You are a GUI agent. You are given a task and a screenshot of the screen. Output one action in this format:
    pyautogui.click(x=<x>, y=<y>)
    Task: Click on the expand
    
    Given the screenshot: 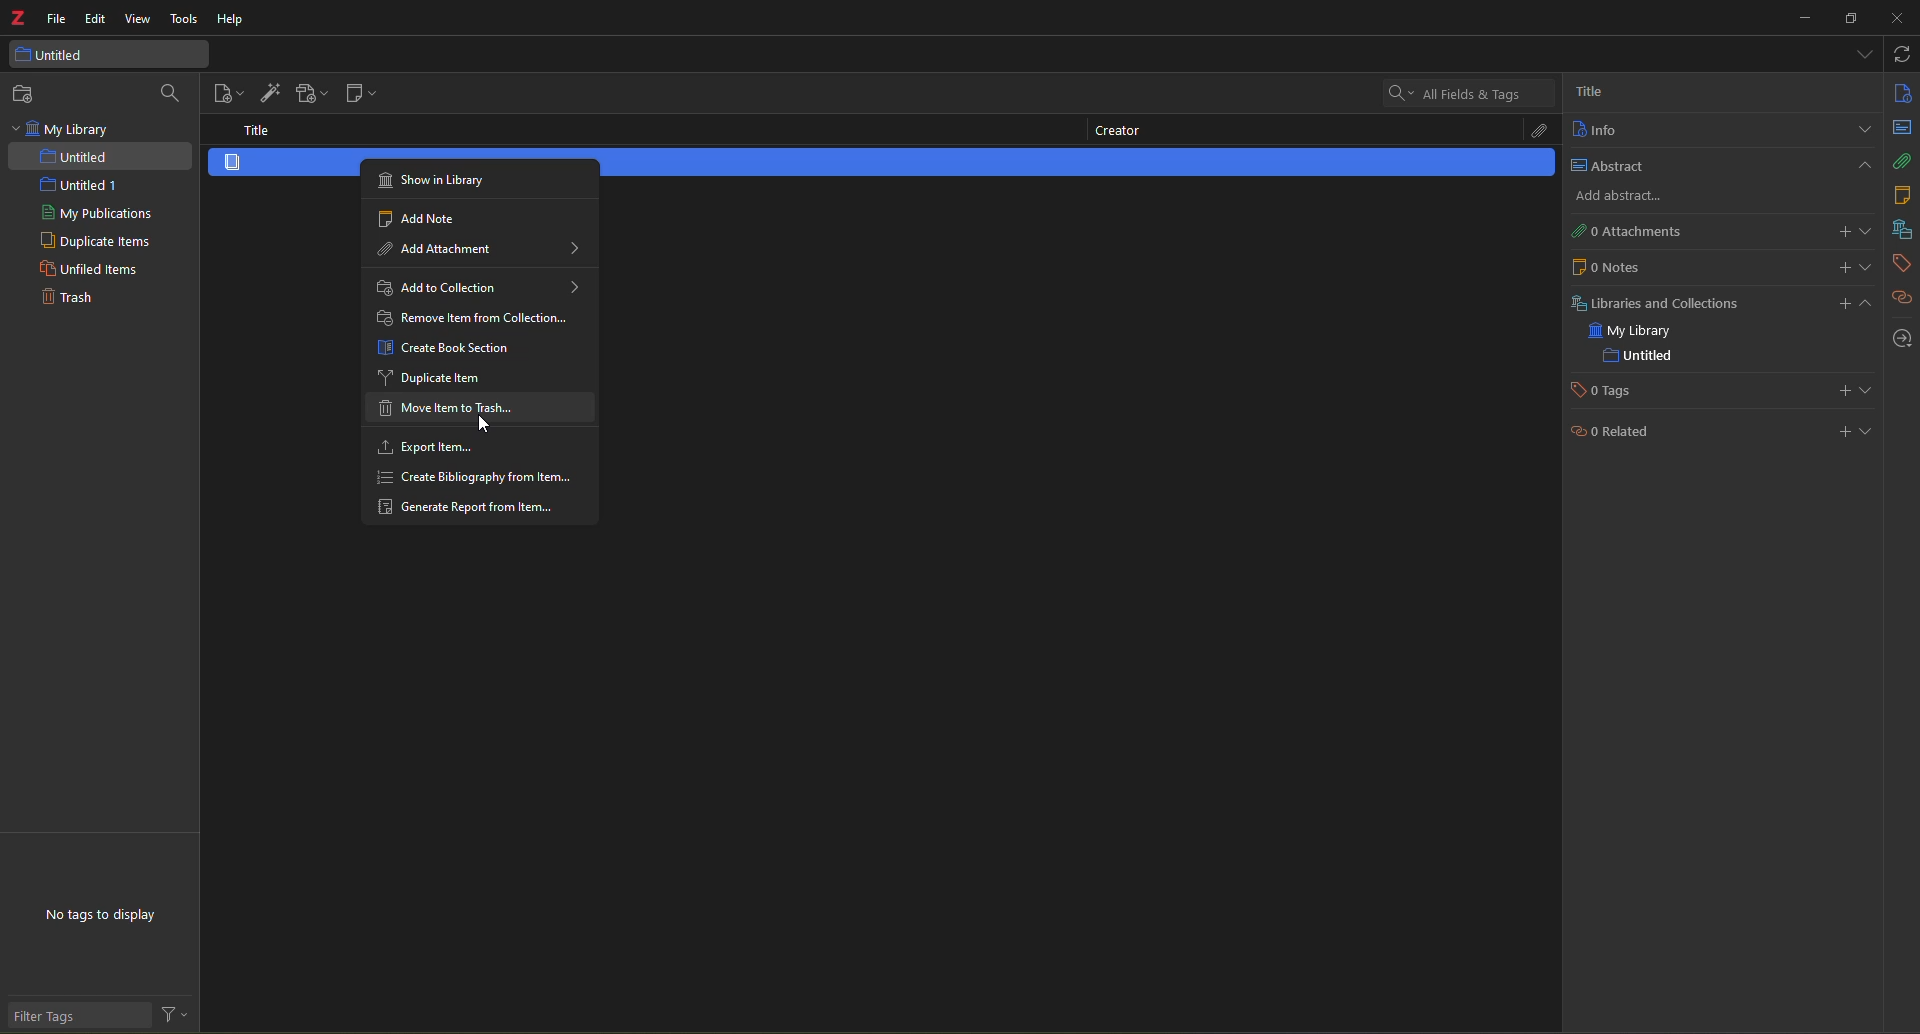 What is the action you would take?
    pyautogui.click(x=1862, y=130)
    